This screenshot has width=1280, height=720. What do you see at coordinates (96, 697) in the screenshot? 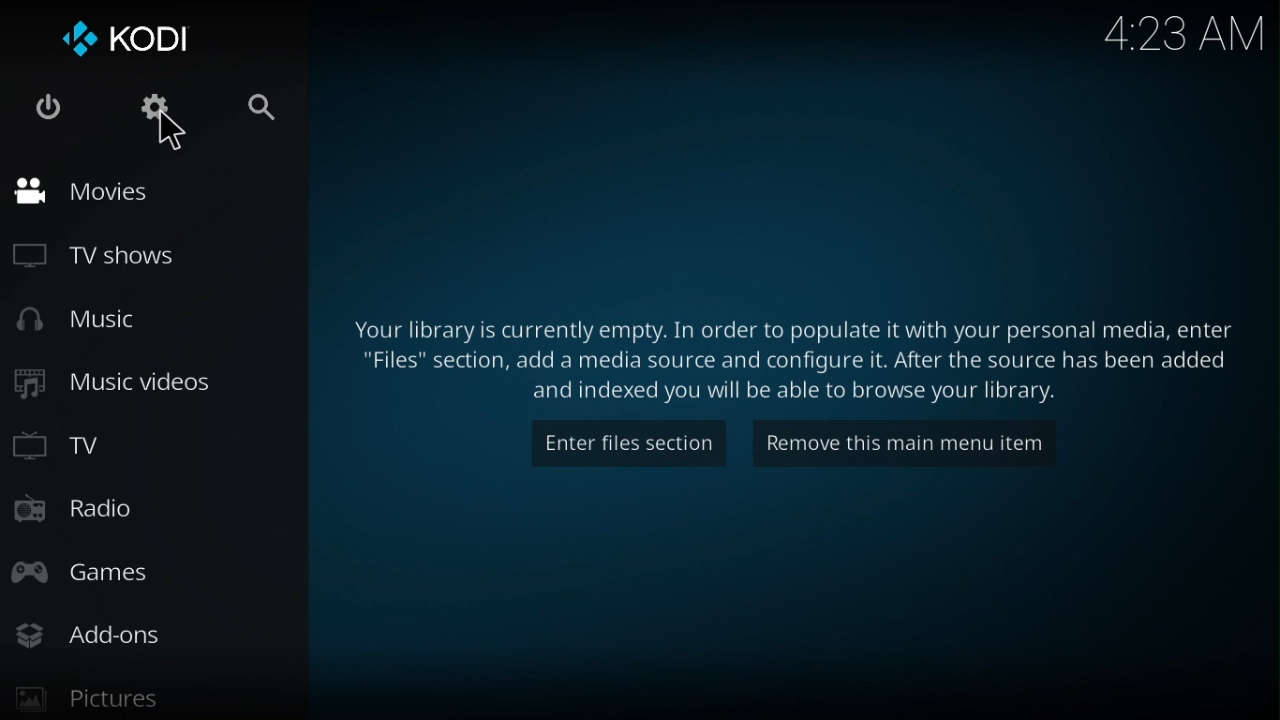
I see `pictures` at bounding box center [96, 697].